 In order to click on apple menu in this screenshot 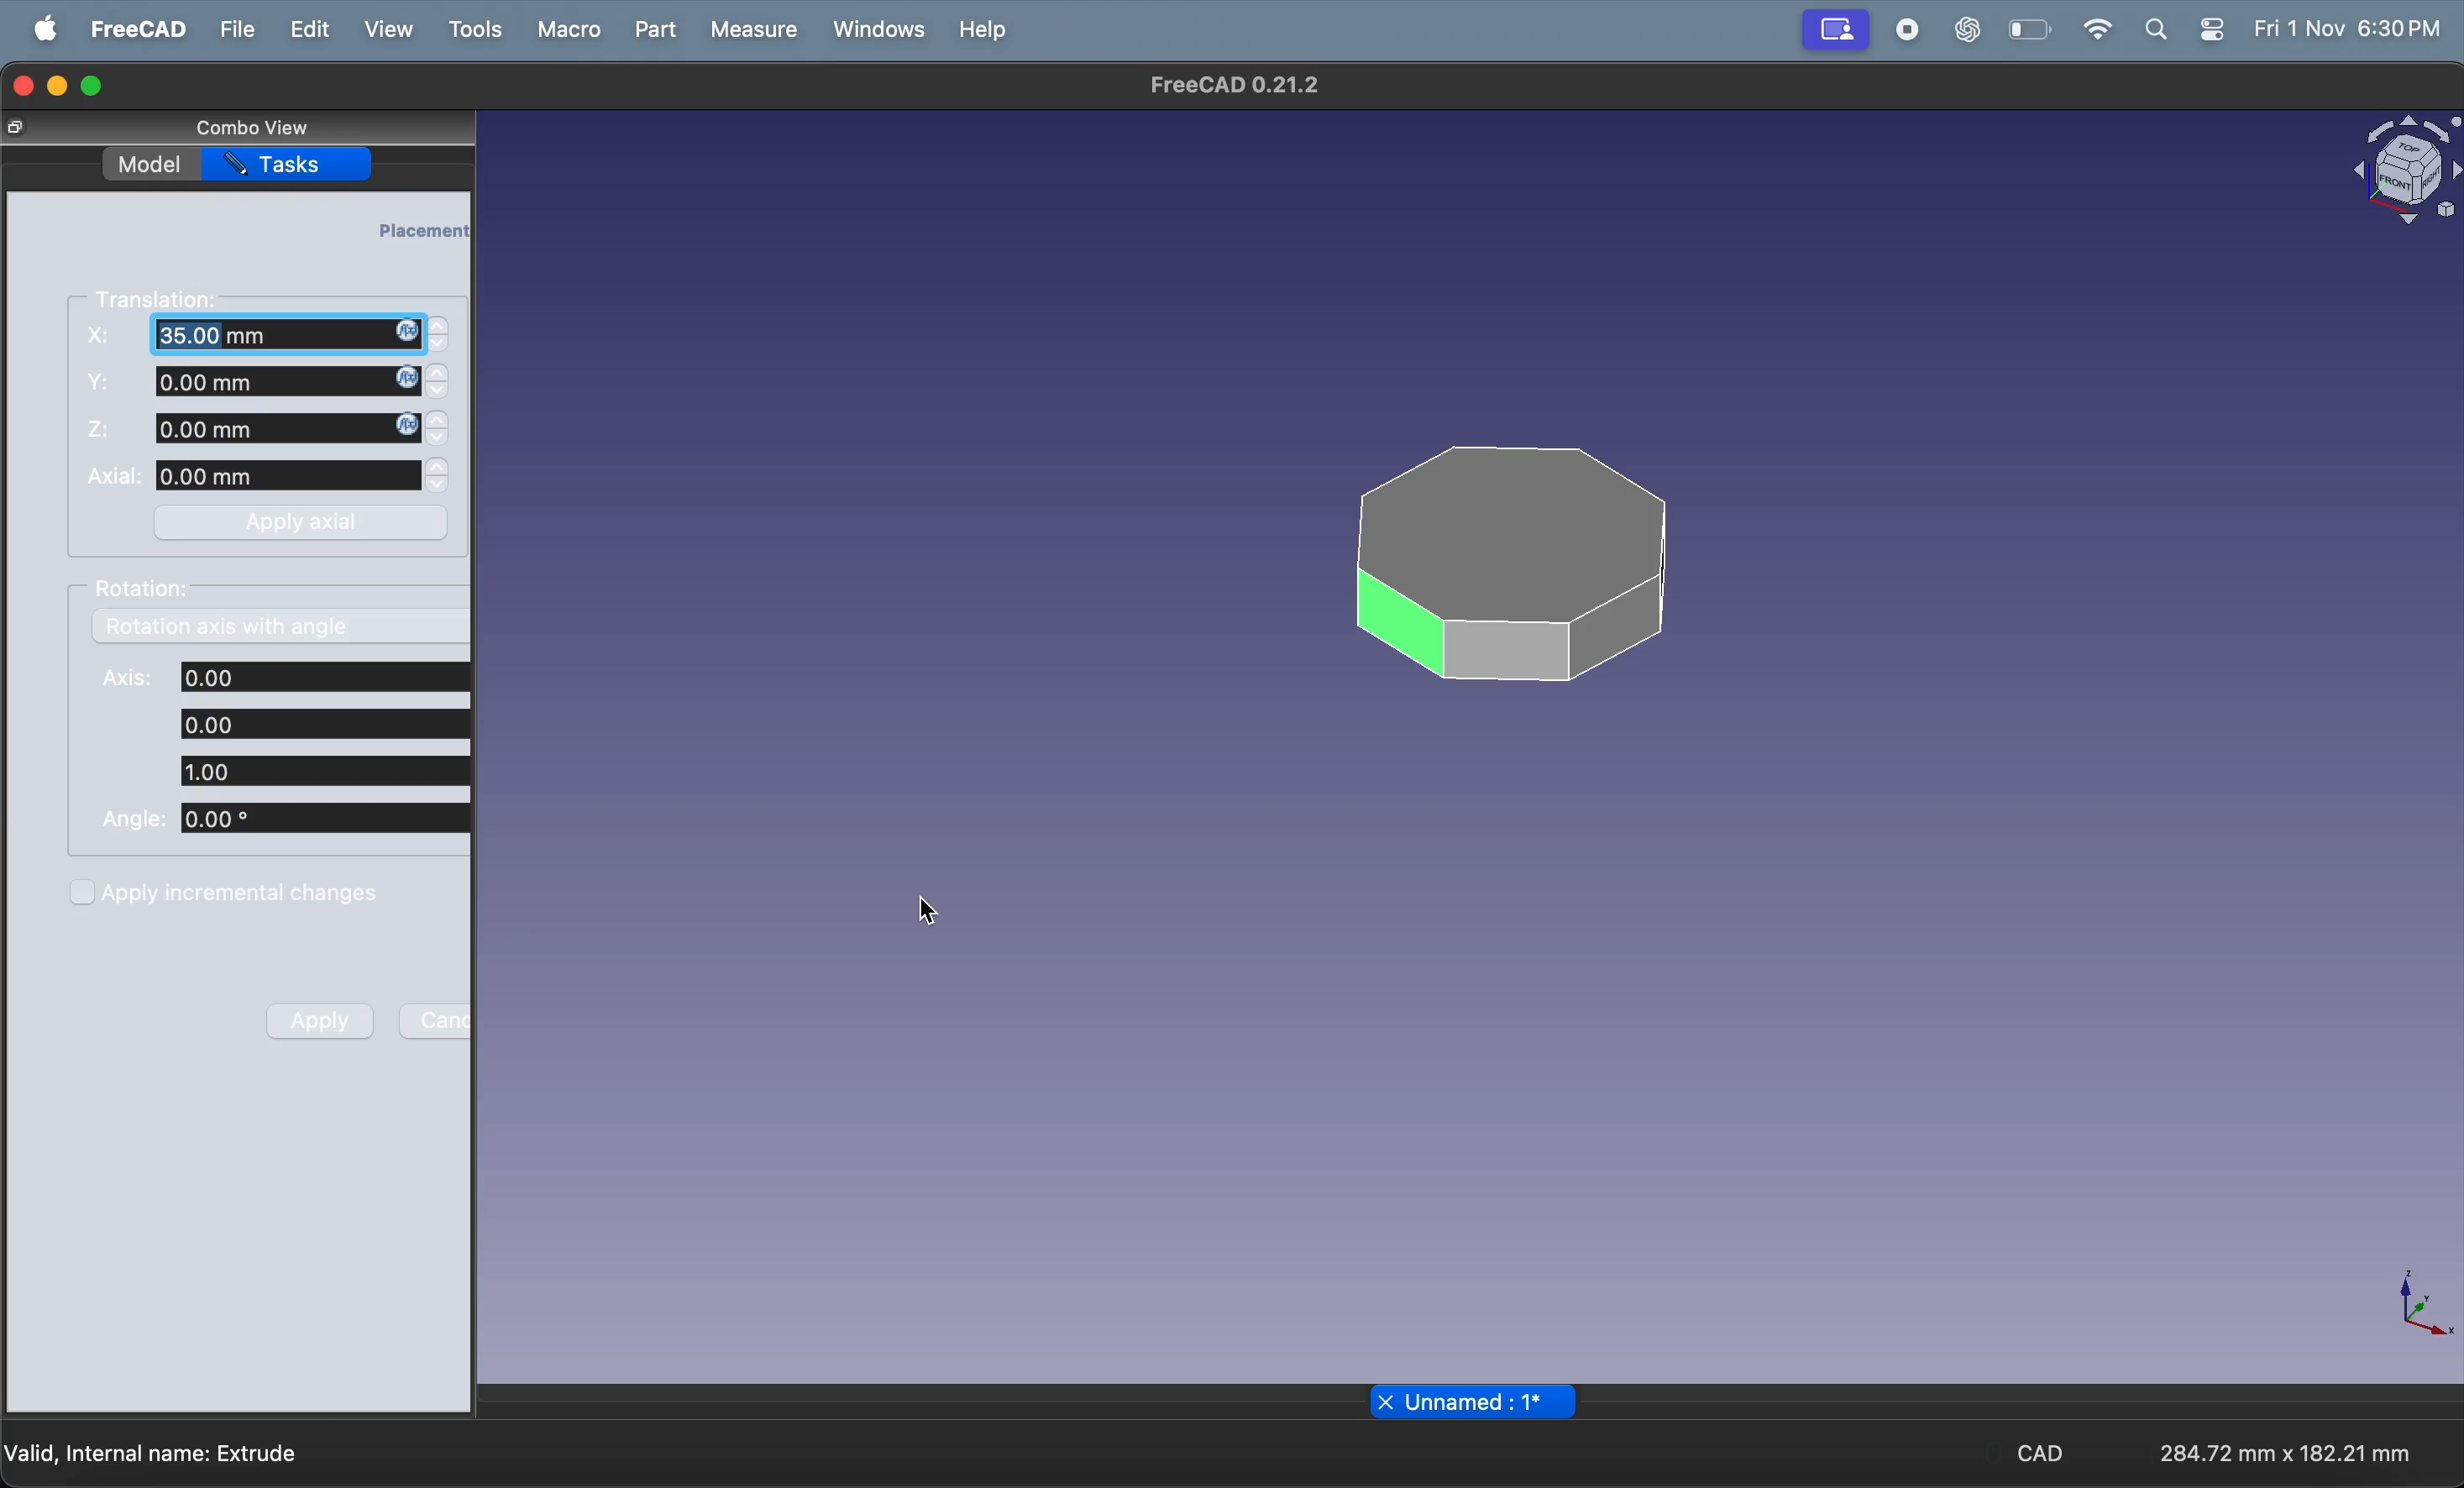, I will do `click(41, 30)`.